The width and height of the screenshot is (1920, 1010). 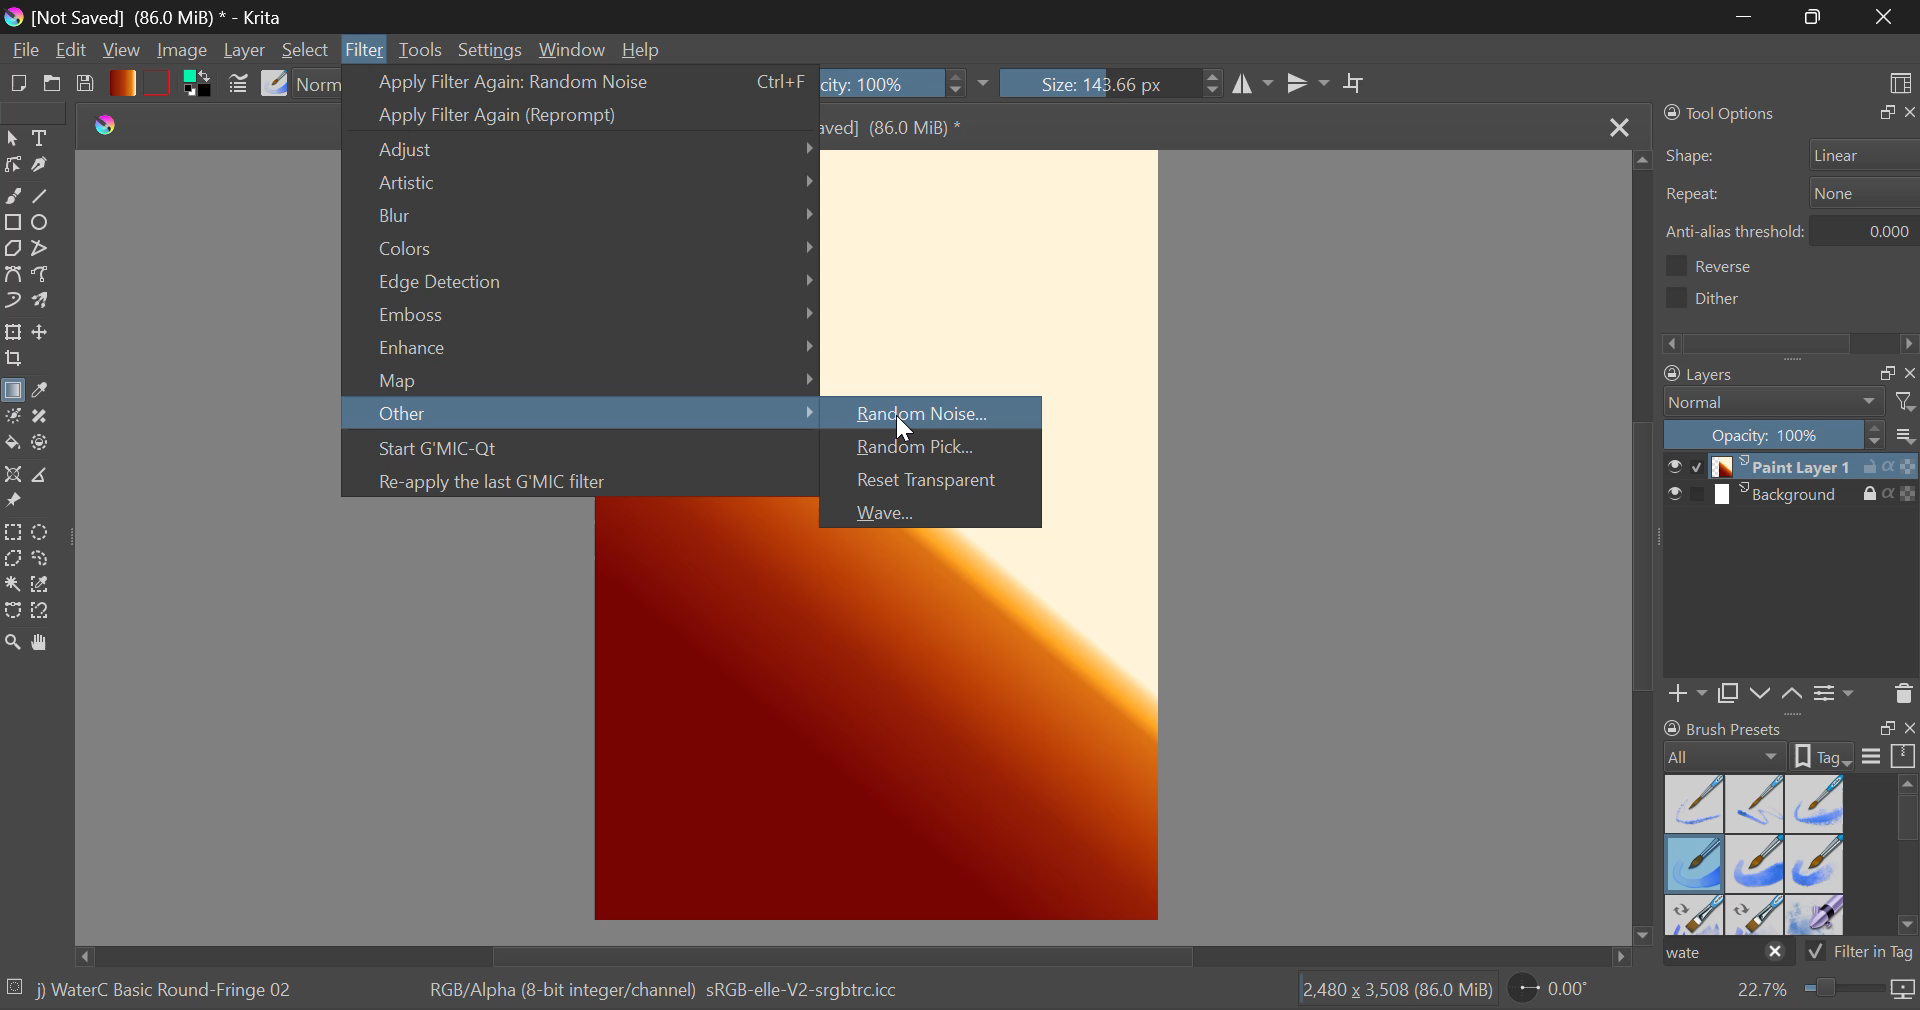 I want to click on [not saved] (86.0 Mib)*, so click(x=912, y=126).